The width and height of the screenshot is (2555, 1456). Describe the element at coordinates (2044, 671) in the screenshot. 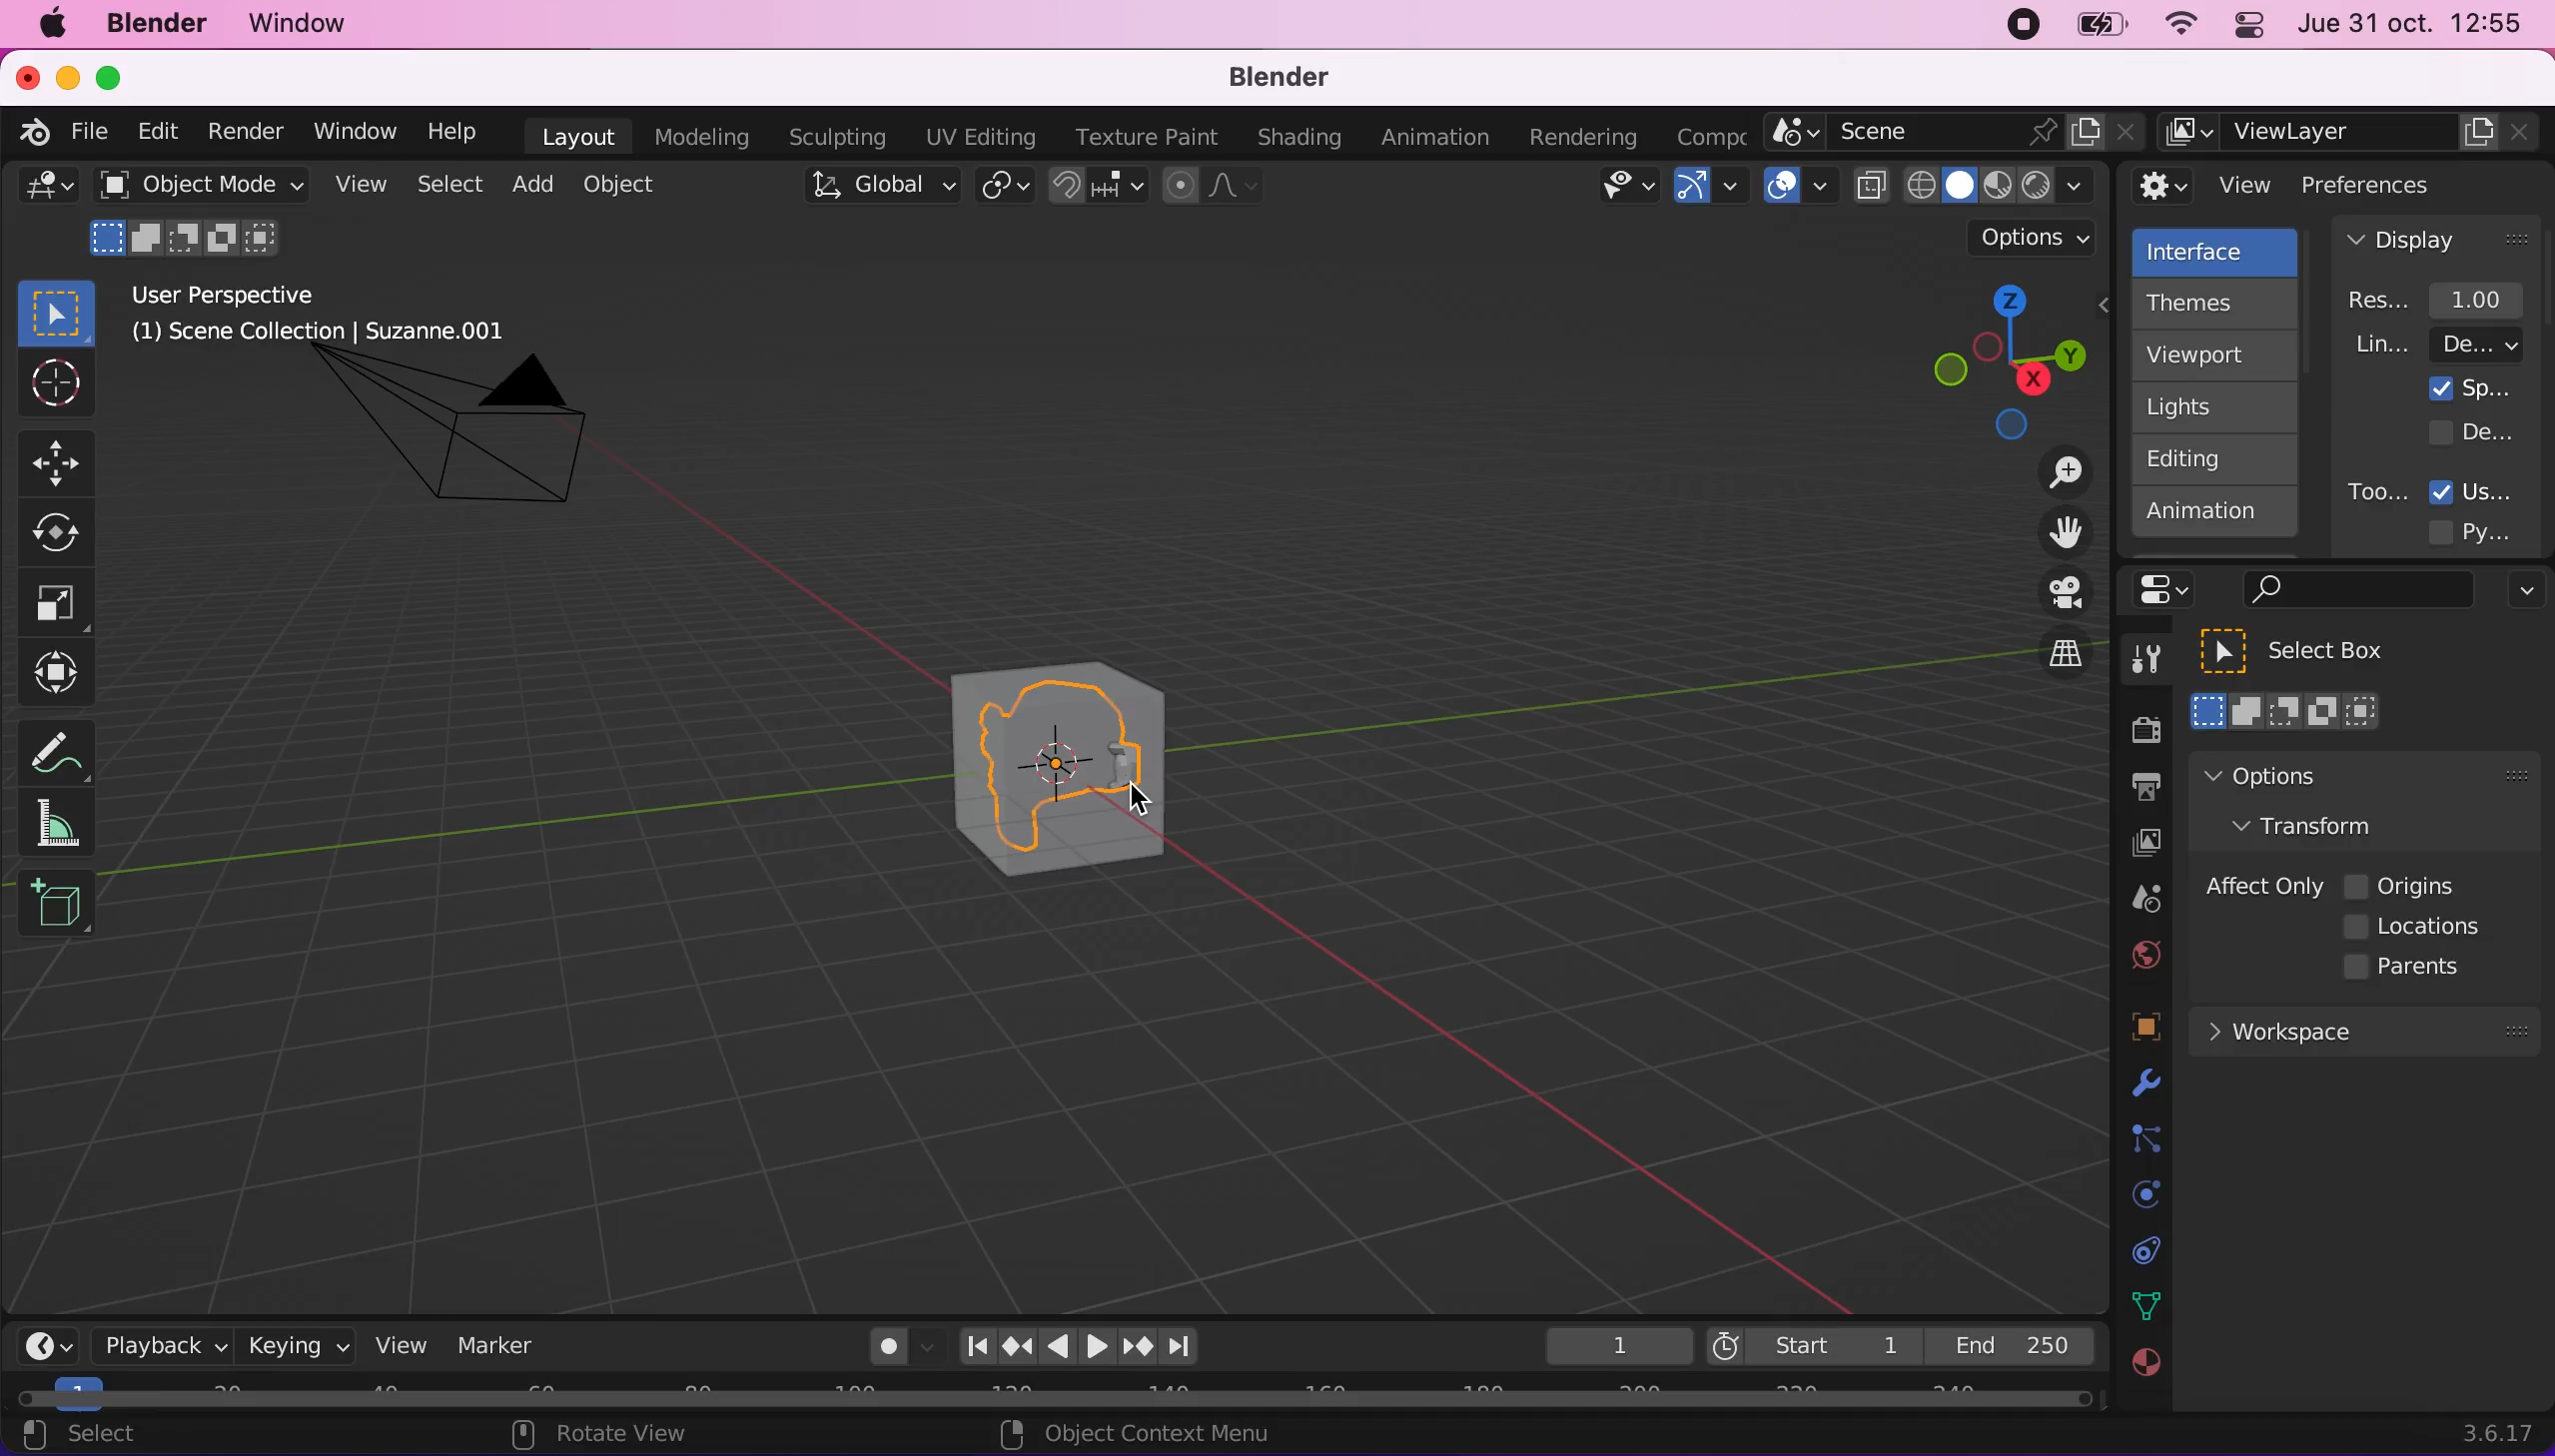

I see `switch the current view` at that location.